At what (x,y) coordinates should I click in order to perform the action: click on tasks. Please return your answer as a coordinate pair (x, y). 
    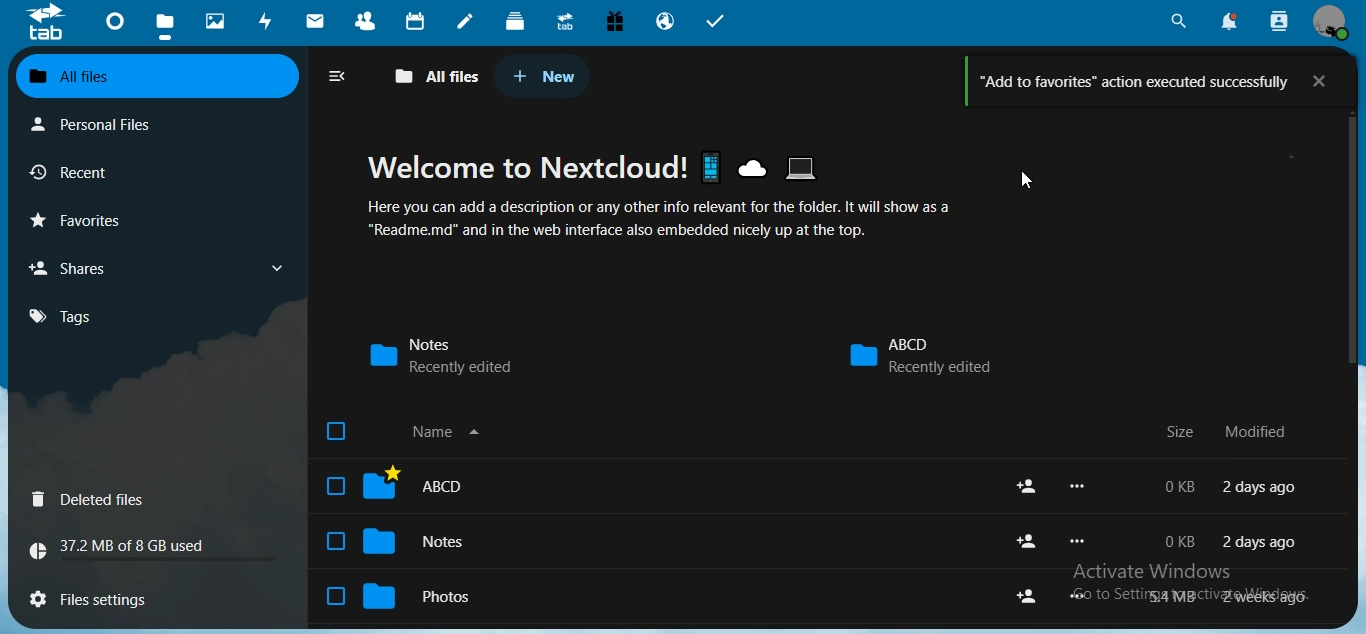
    Looking at the image, I should click on (715, 22).